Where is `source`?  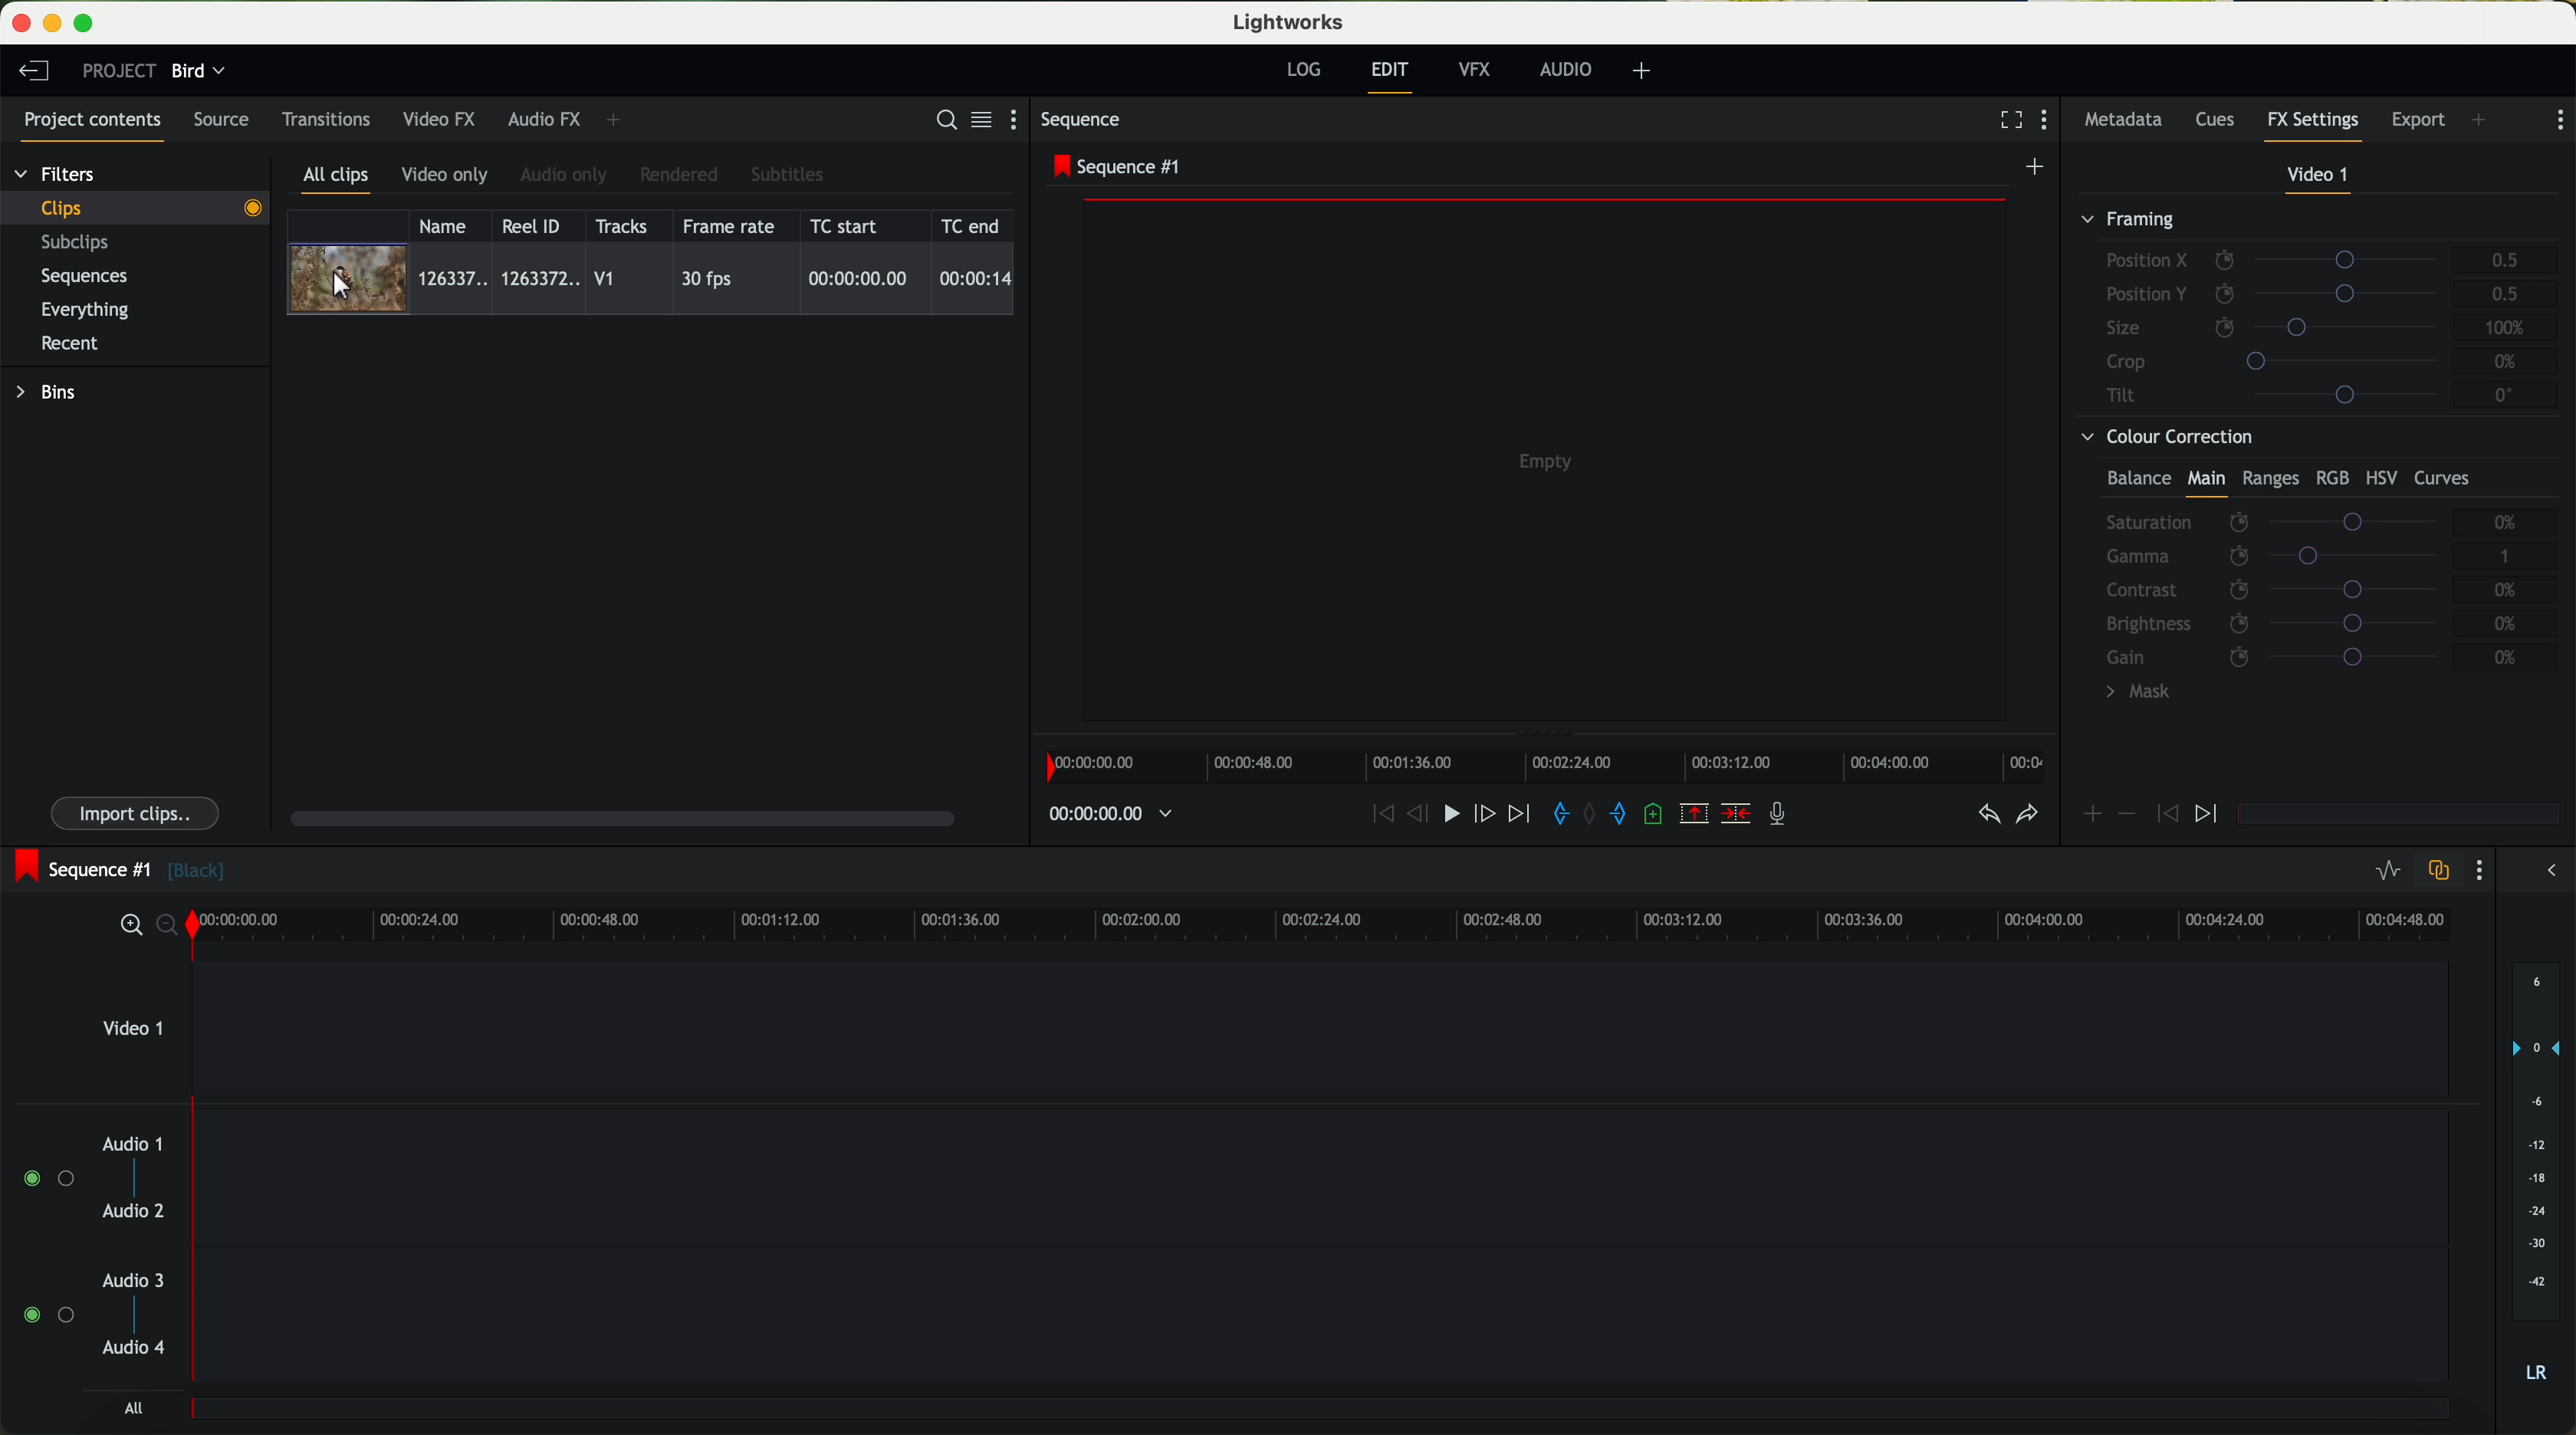 source is located at coordinates (221, 121).